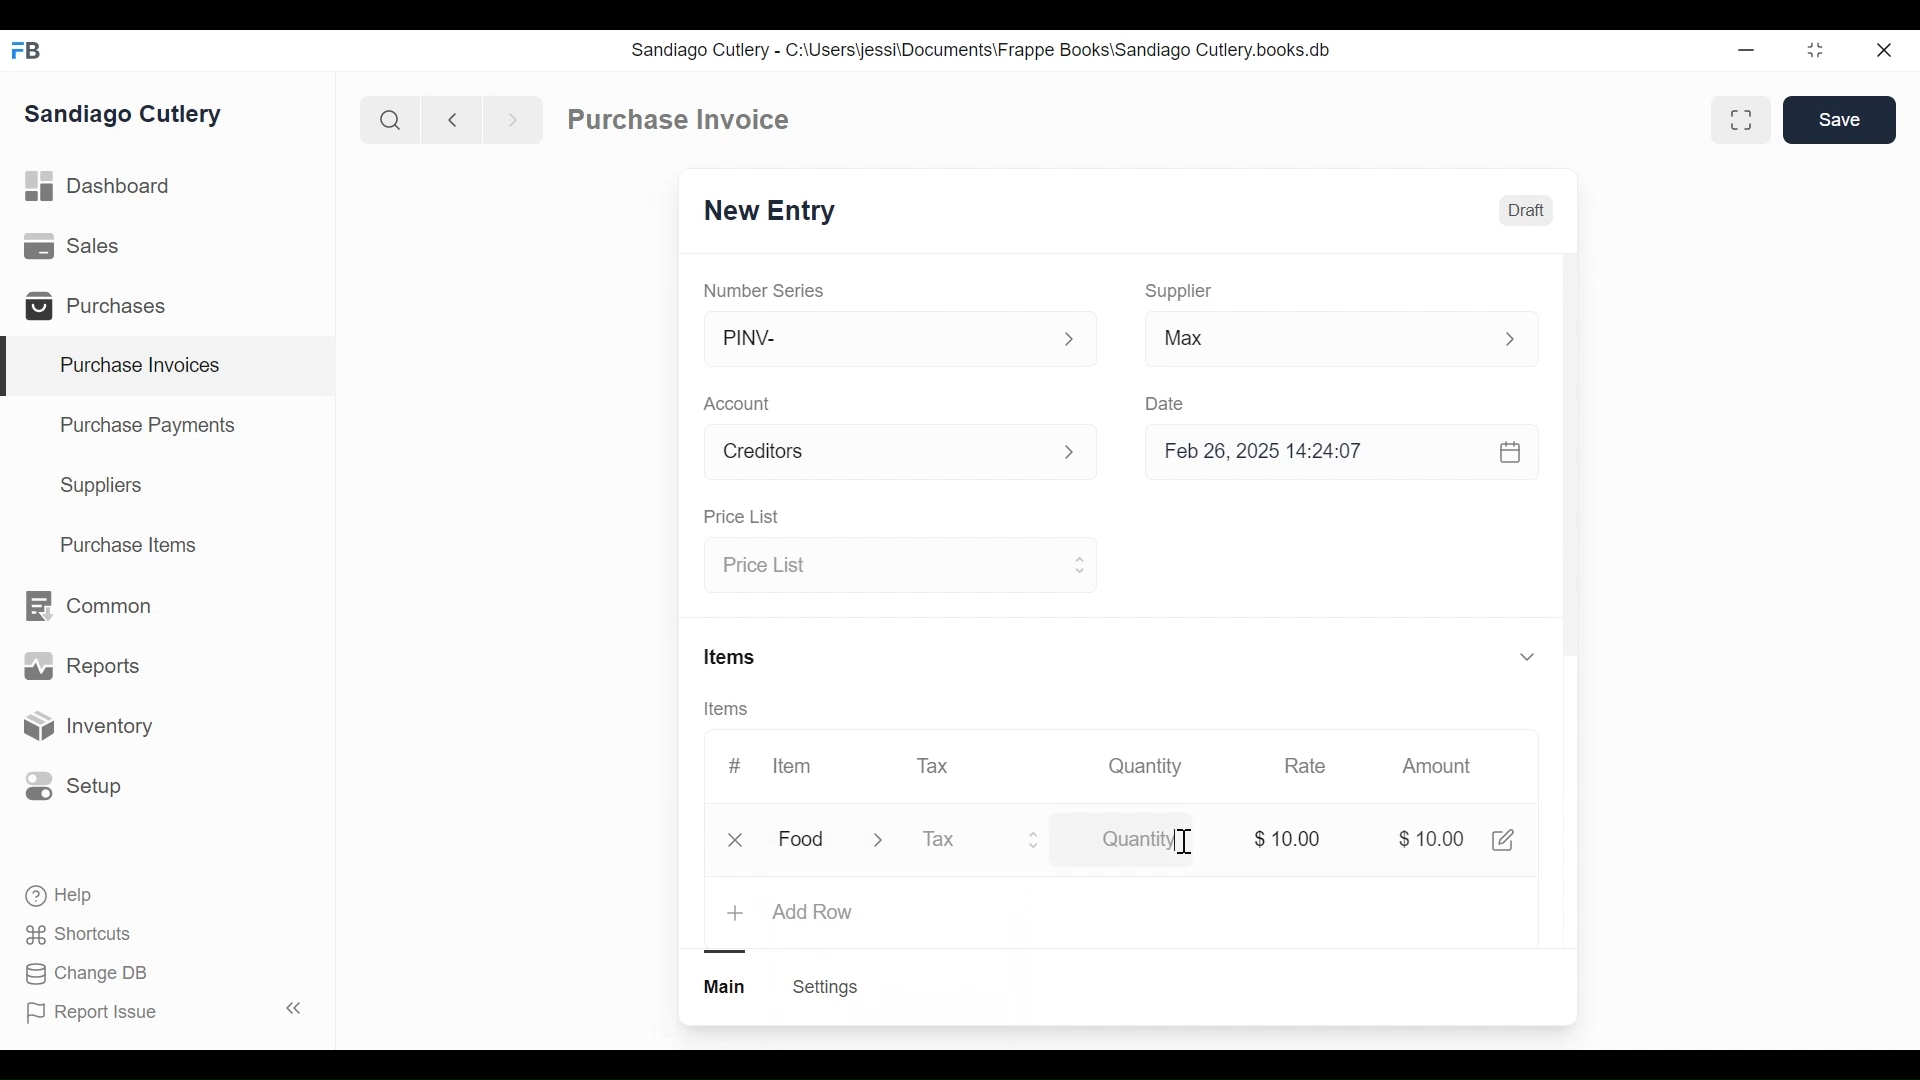  I want to click on Edit, so click(1502, 839).